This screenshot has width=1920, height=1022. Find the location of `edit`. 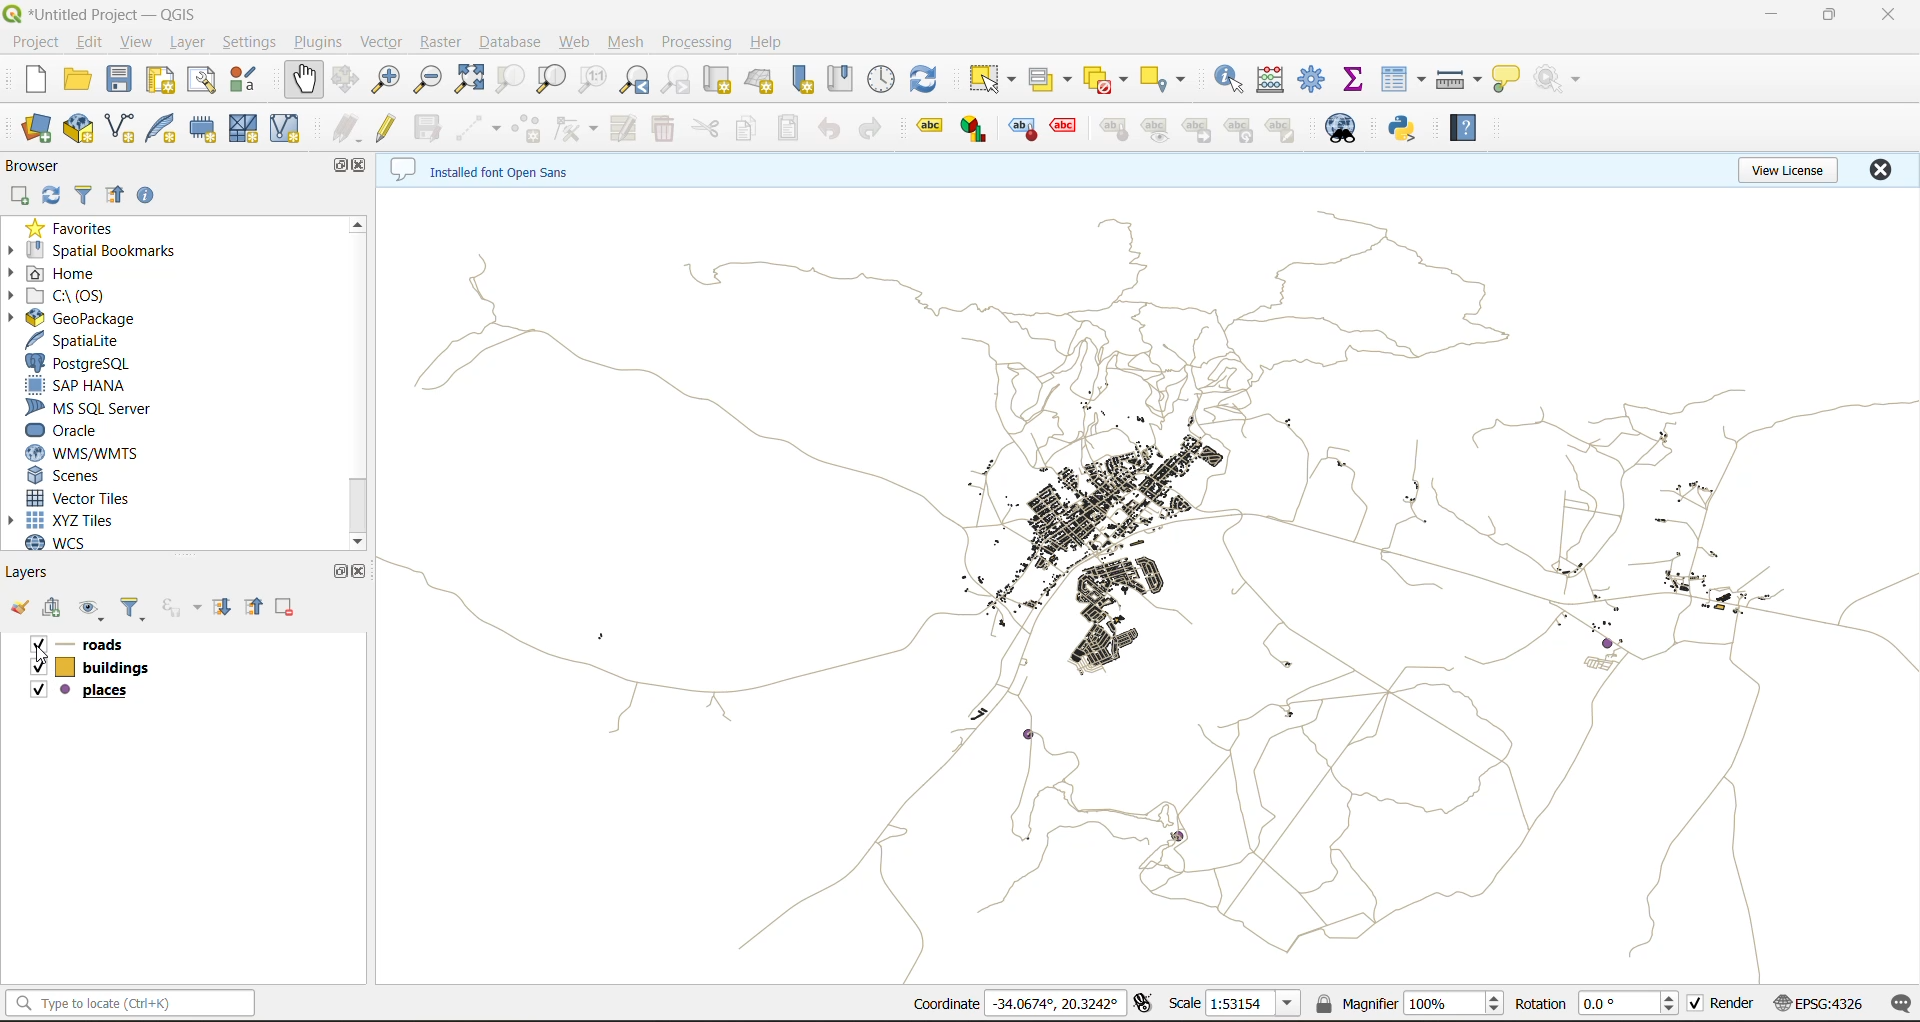

edit is located at coordinates (94, 44).